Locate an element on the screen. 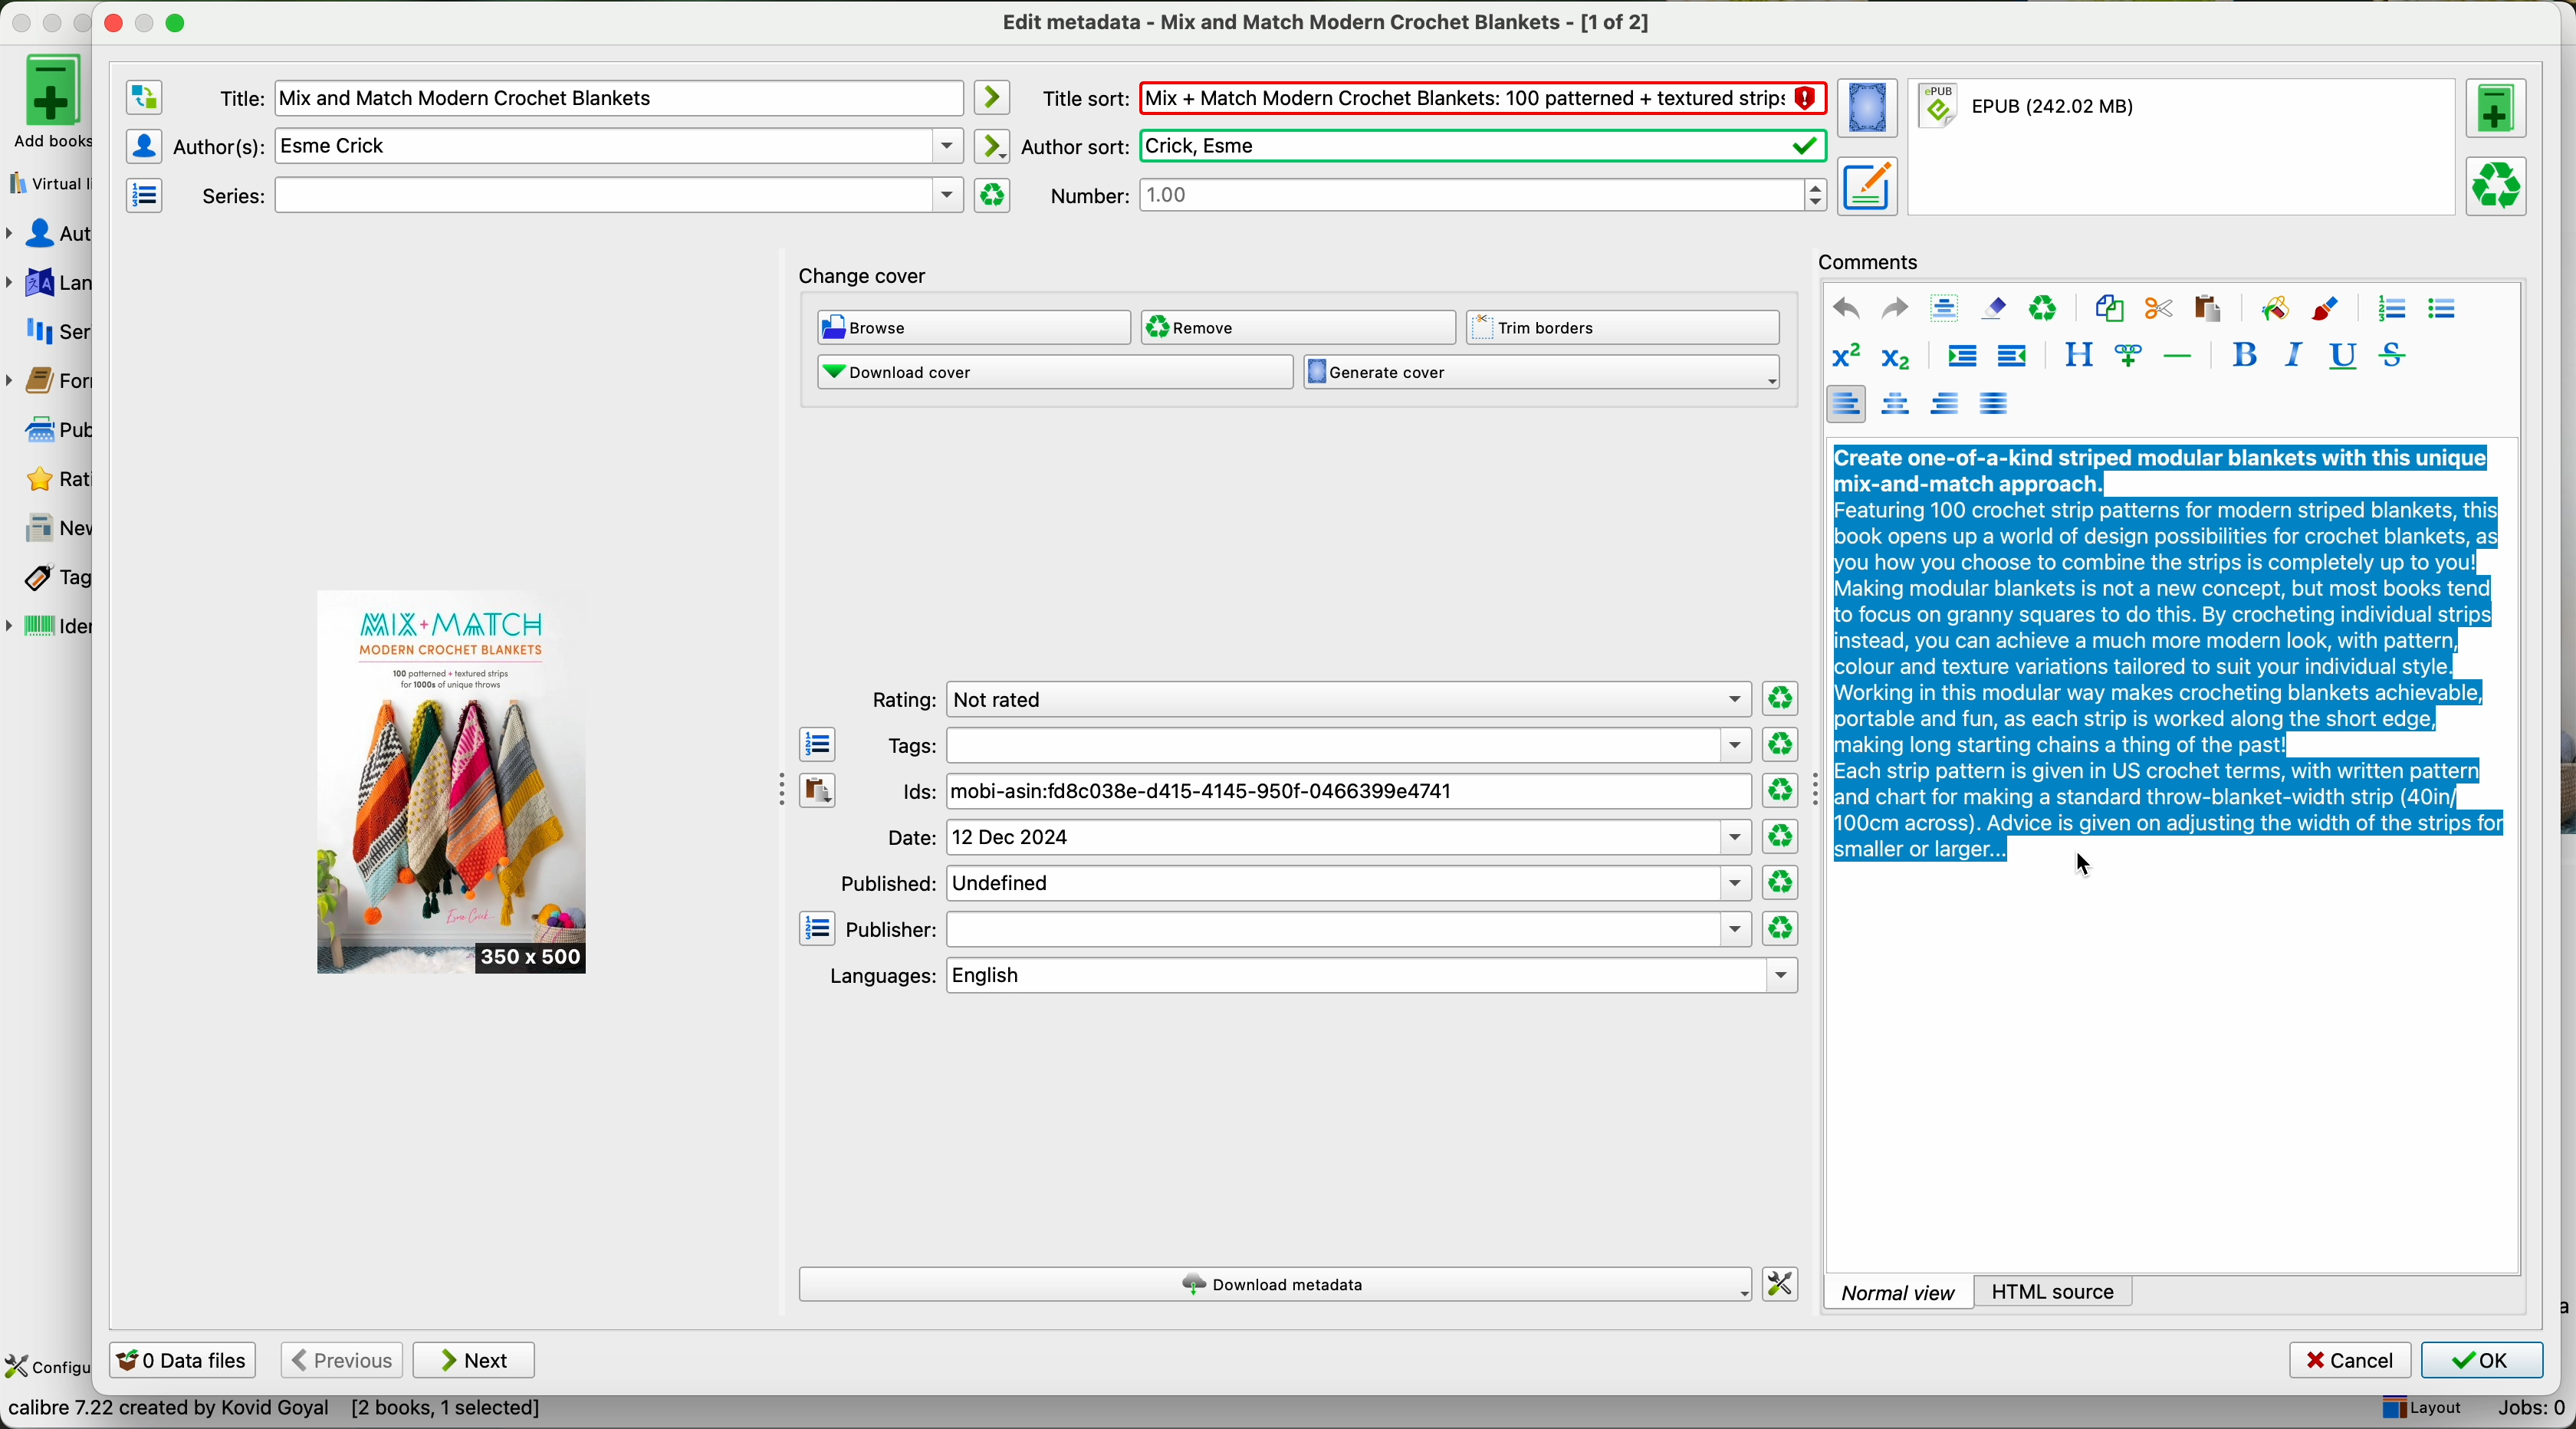  change cover is located at coordinates (864, 278).